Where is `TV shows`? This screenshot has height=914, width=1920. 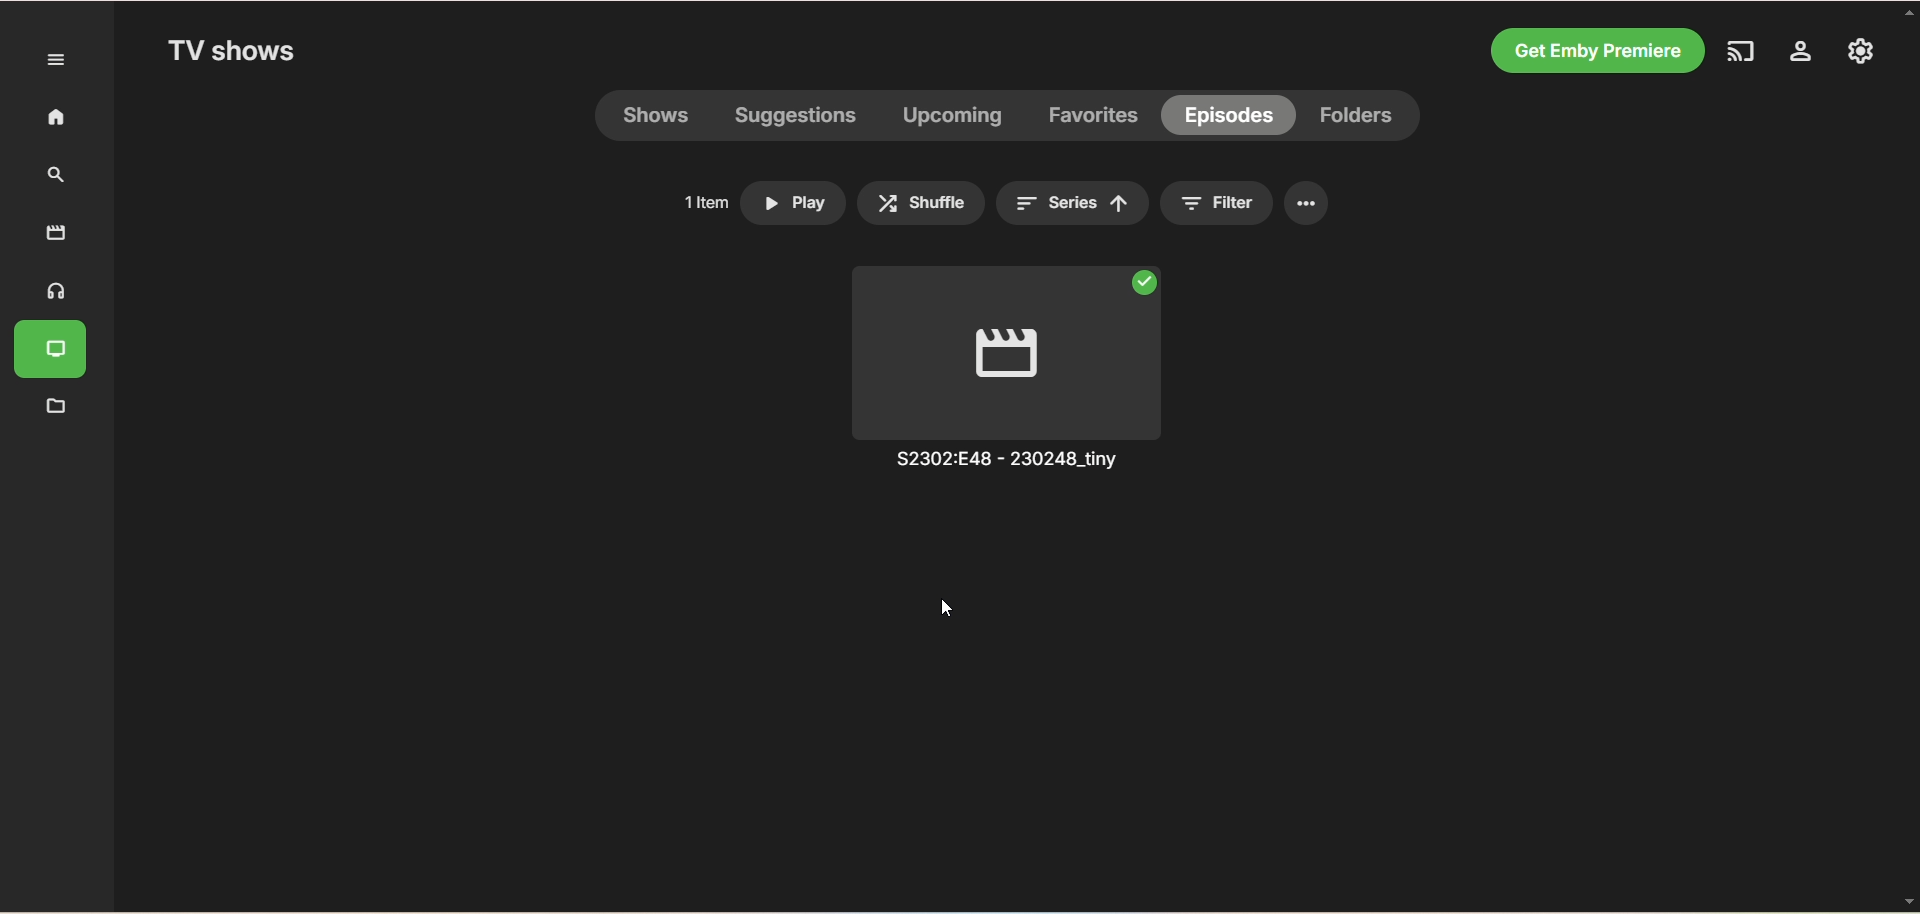 TV shows is located at coordinates (235, 53).